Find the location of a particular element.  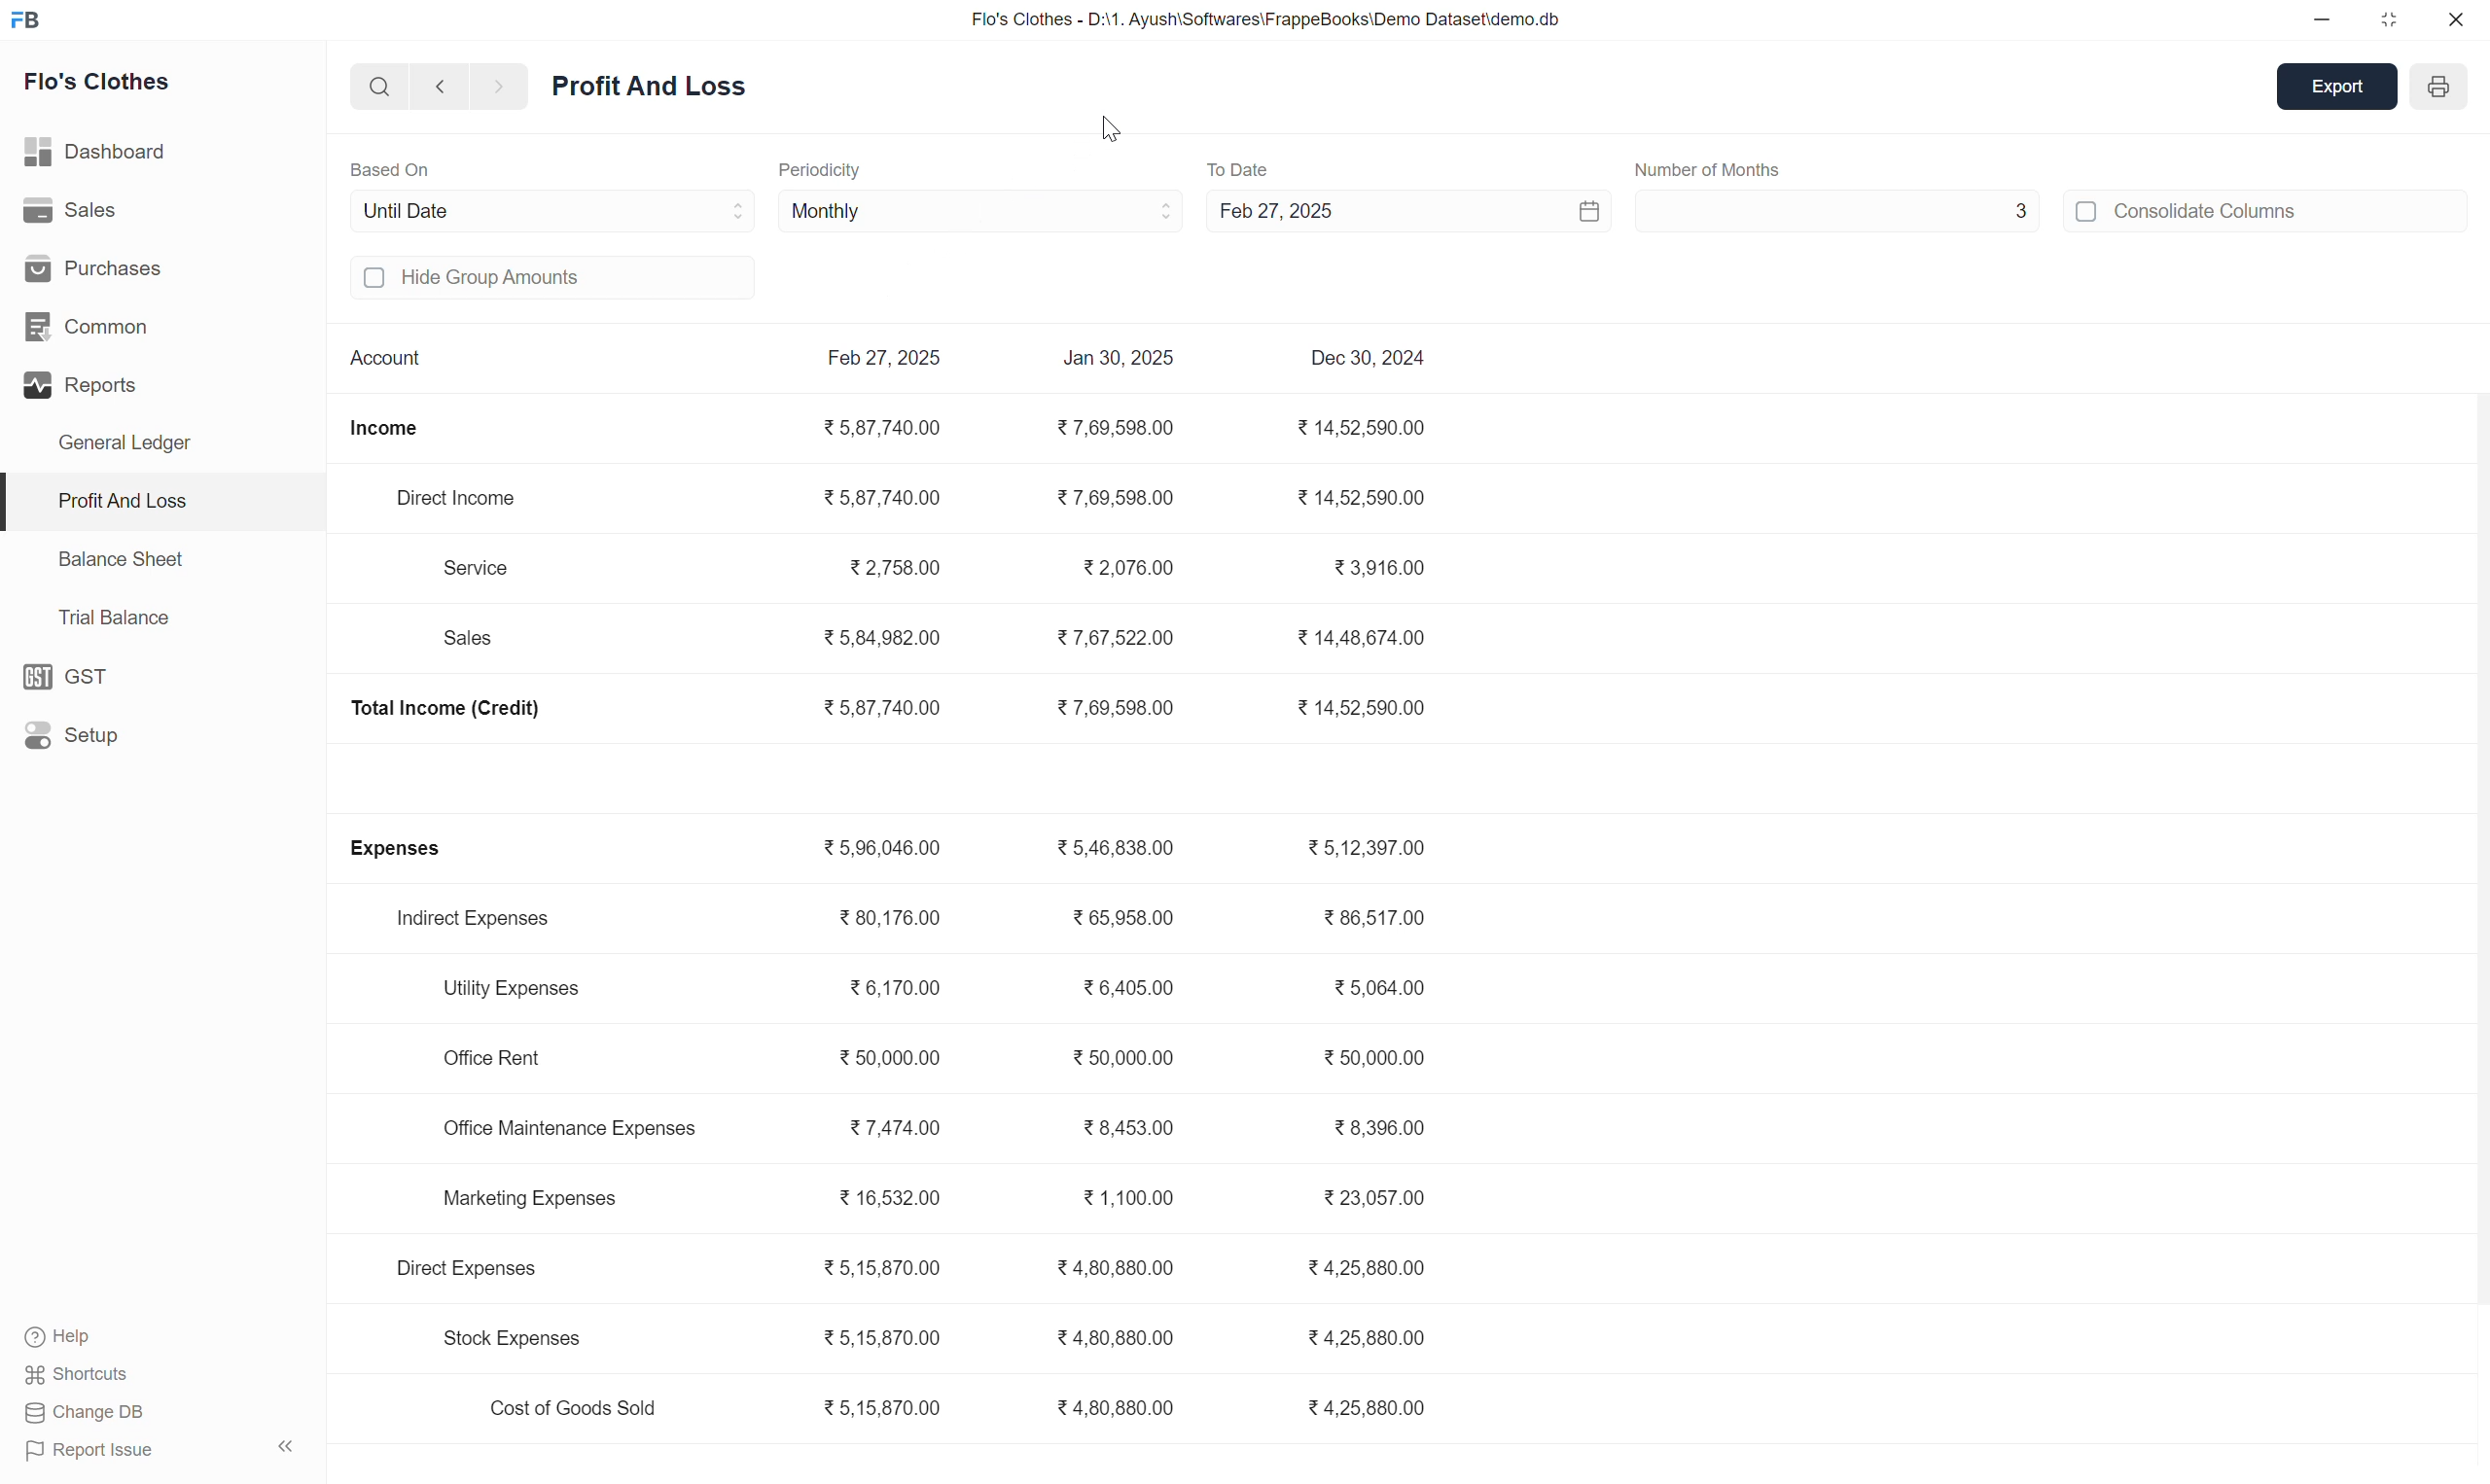

Reports is located at coordinates (95, 388).